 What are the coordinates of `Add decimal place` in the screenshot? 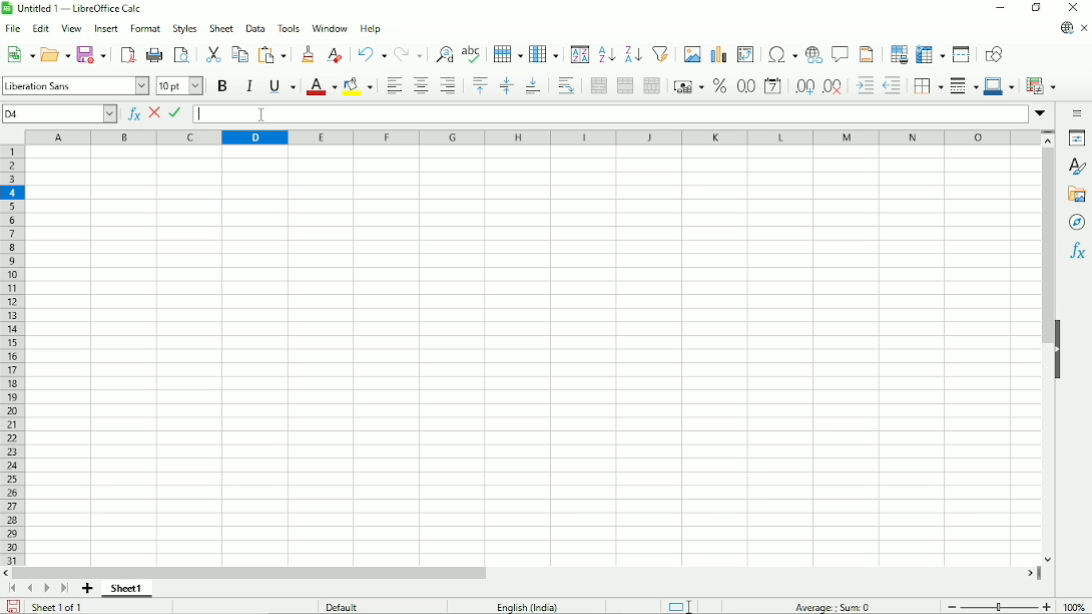 It's located at (804, 87).